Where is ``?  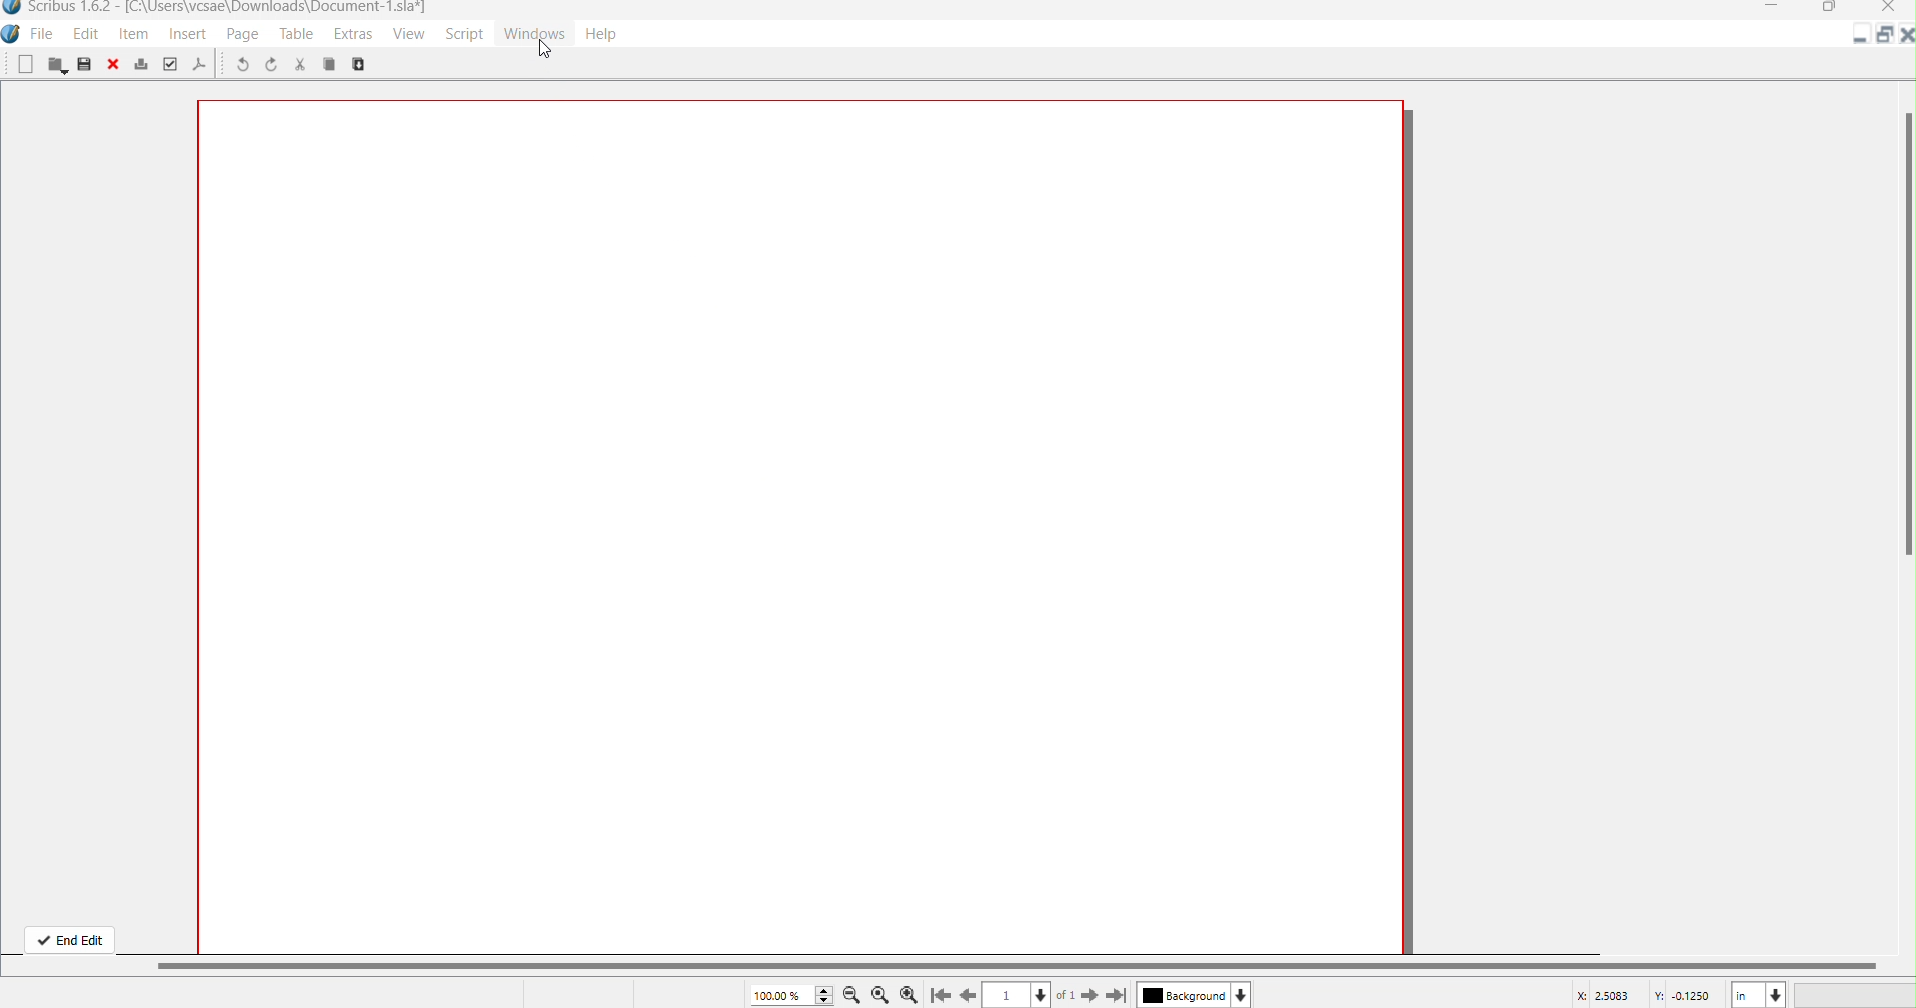
 is located at coordinates (86, 63).